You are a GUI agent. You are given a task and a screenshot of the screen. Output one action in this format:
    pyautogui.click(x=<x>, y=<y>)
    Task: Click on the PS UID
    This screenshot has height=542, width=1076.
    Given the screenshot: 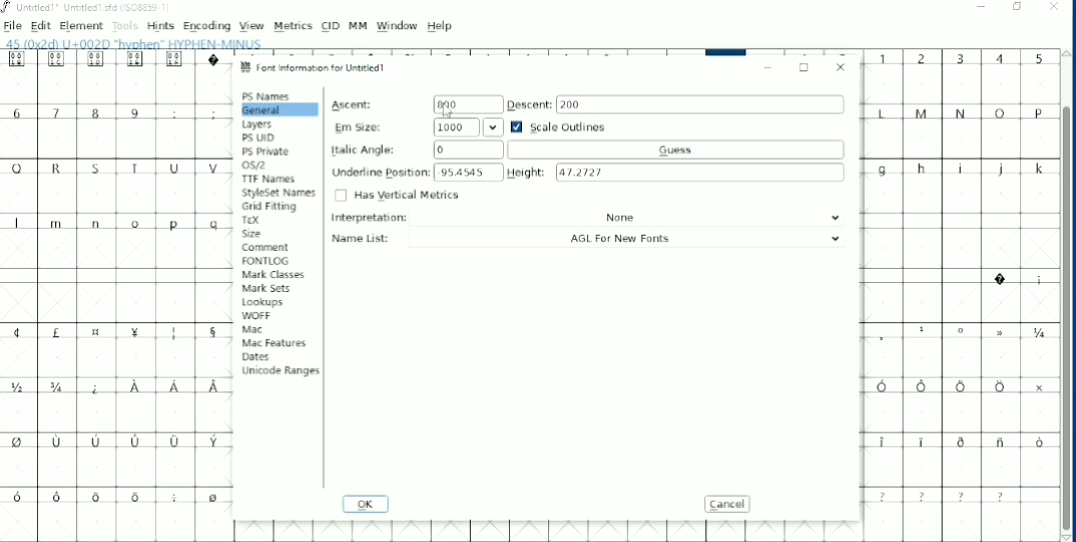 What is the action you would take?
    pyautogui.click(x=259, y=138)
    